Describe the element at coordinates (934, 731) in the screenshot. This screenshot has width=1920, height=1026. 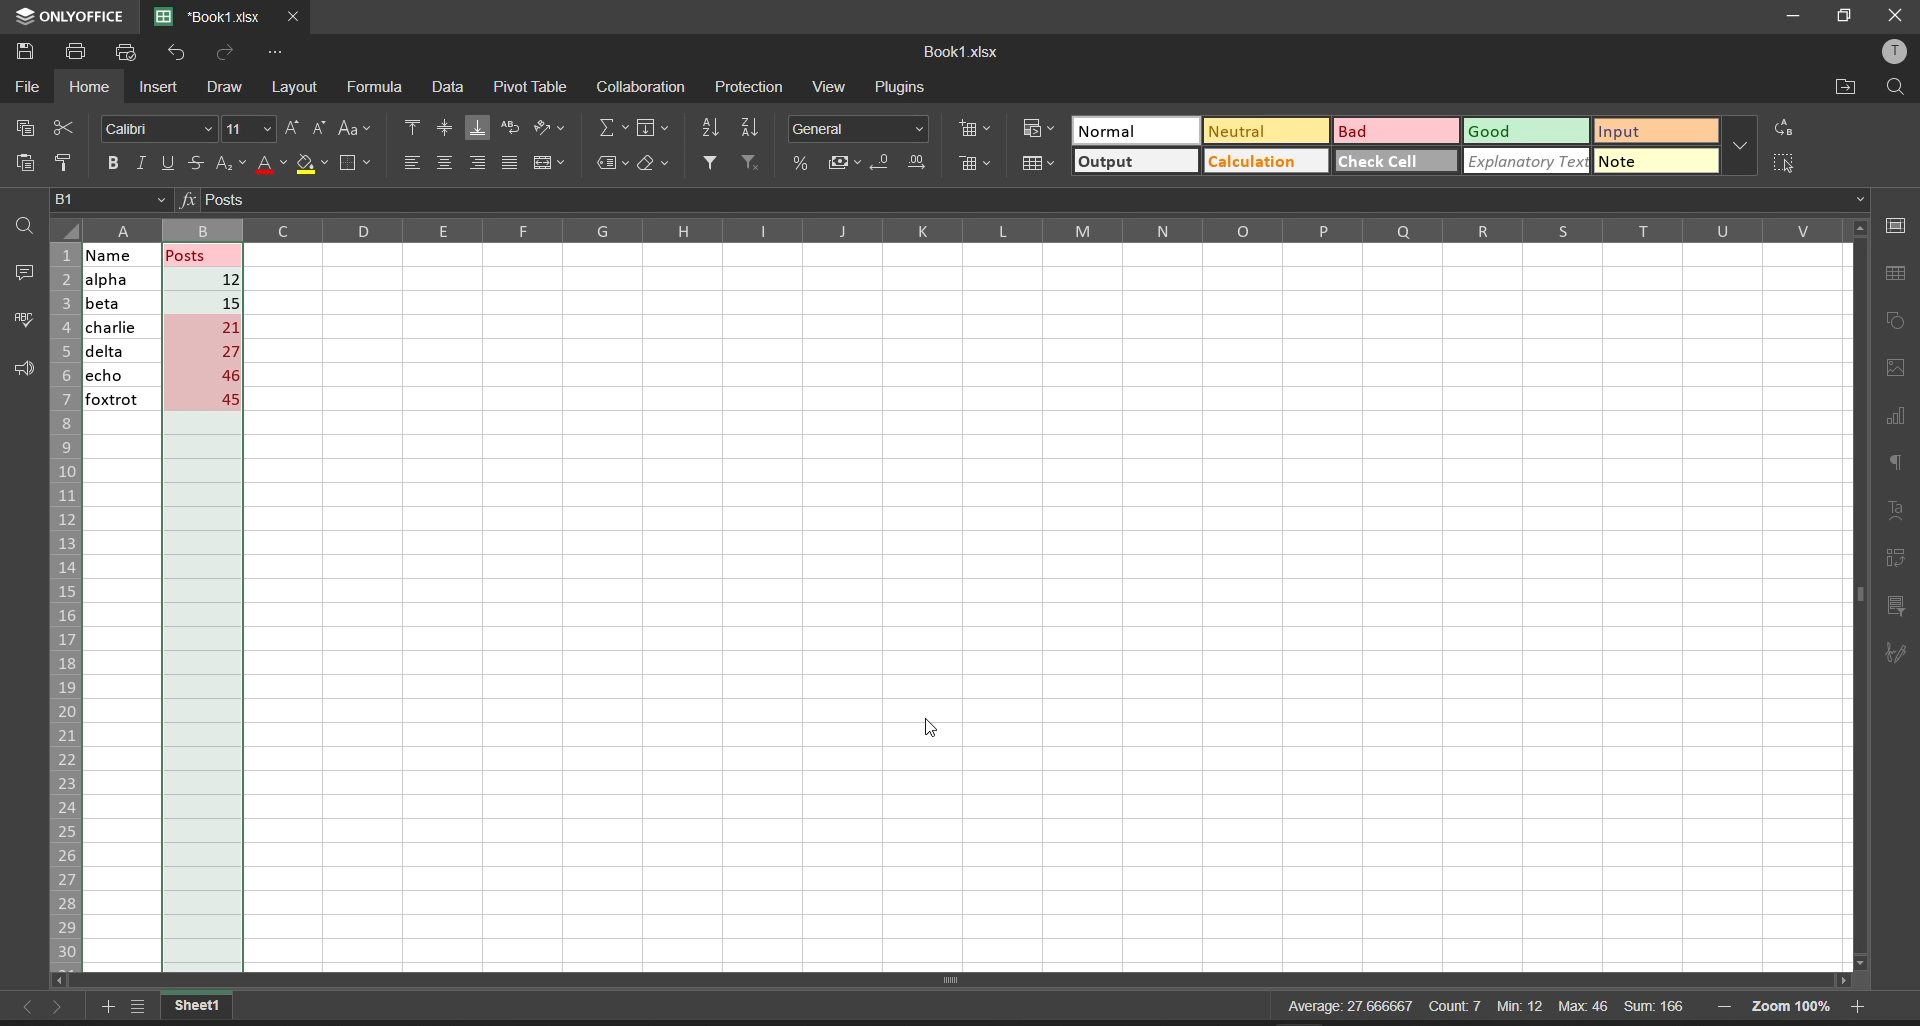
I see `cursor` at that location.